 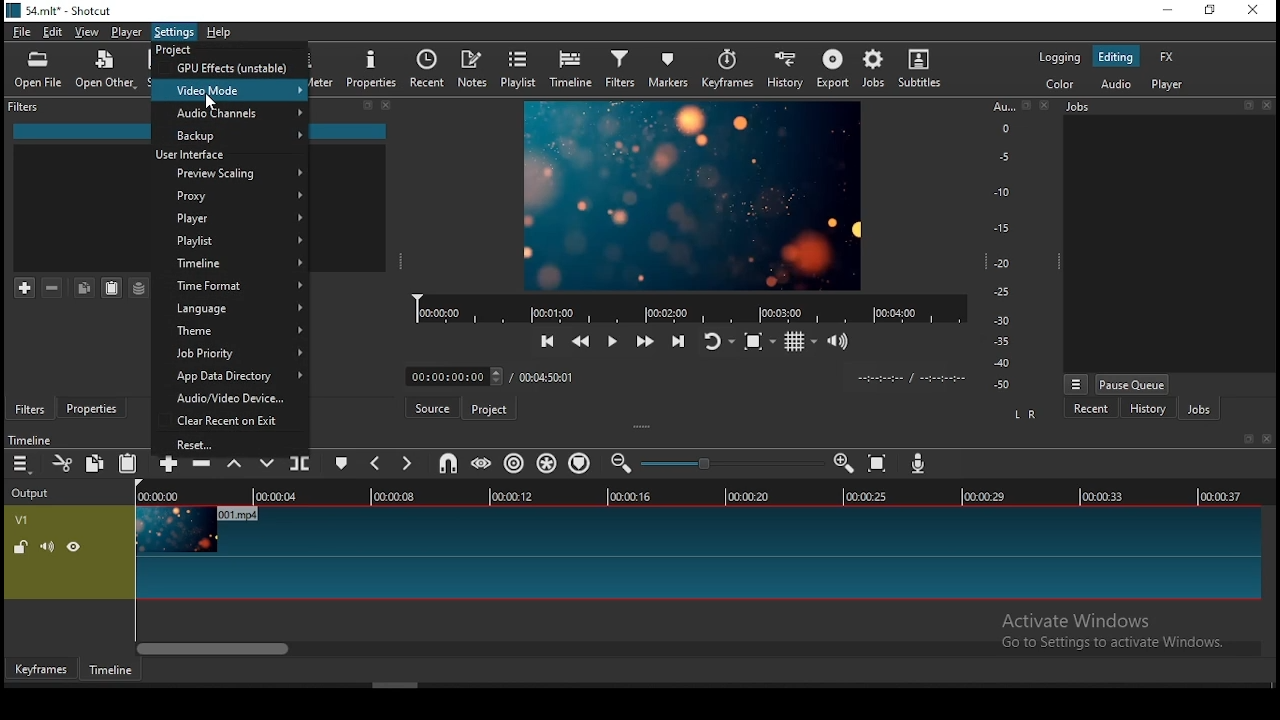 What do you see at coordinates (230, 377) in the screenshot?
I see `app data directory` at bounding box center [230, 377].